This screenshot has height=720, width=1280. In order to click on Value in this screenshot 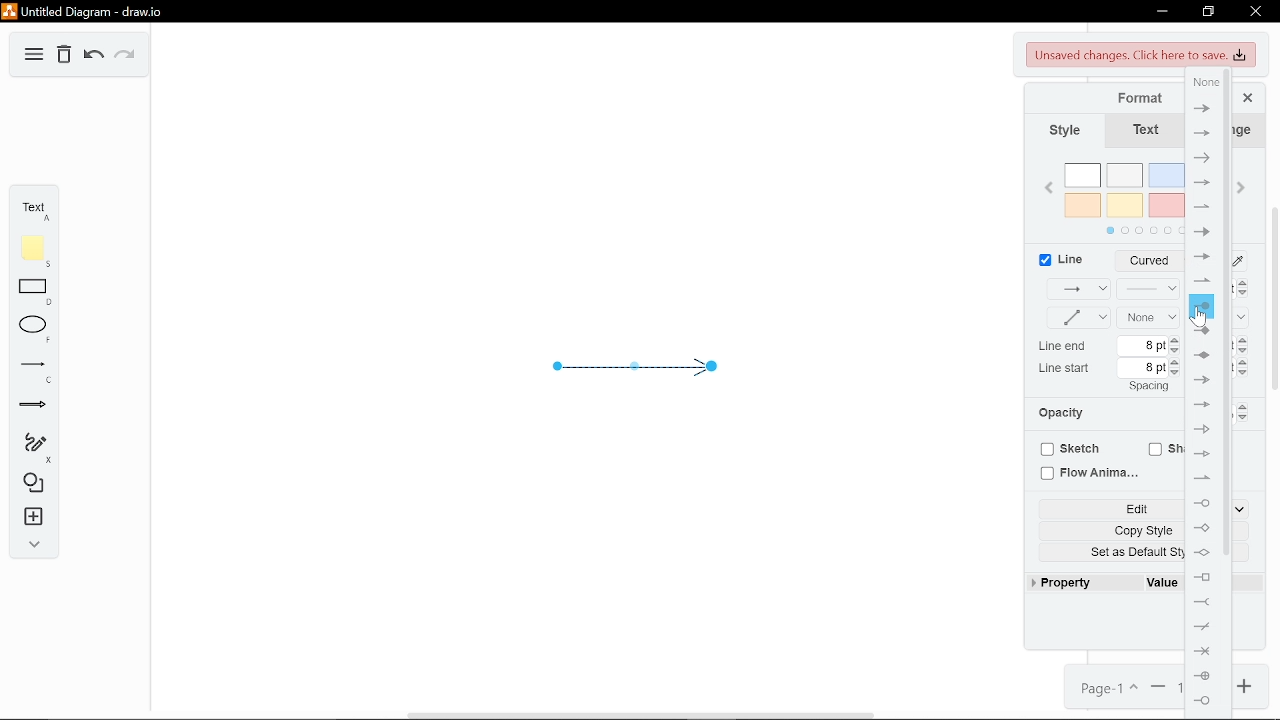, I will do `click(1159, 584)`.